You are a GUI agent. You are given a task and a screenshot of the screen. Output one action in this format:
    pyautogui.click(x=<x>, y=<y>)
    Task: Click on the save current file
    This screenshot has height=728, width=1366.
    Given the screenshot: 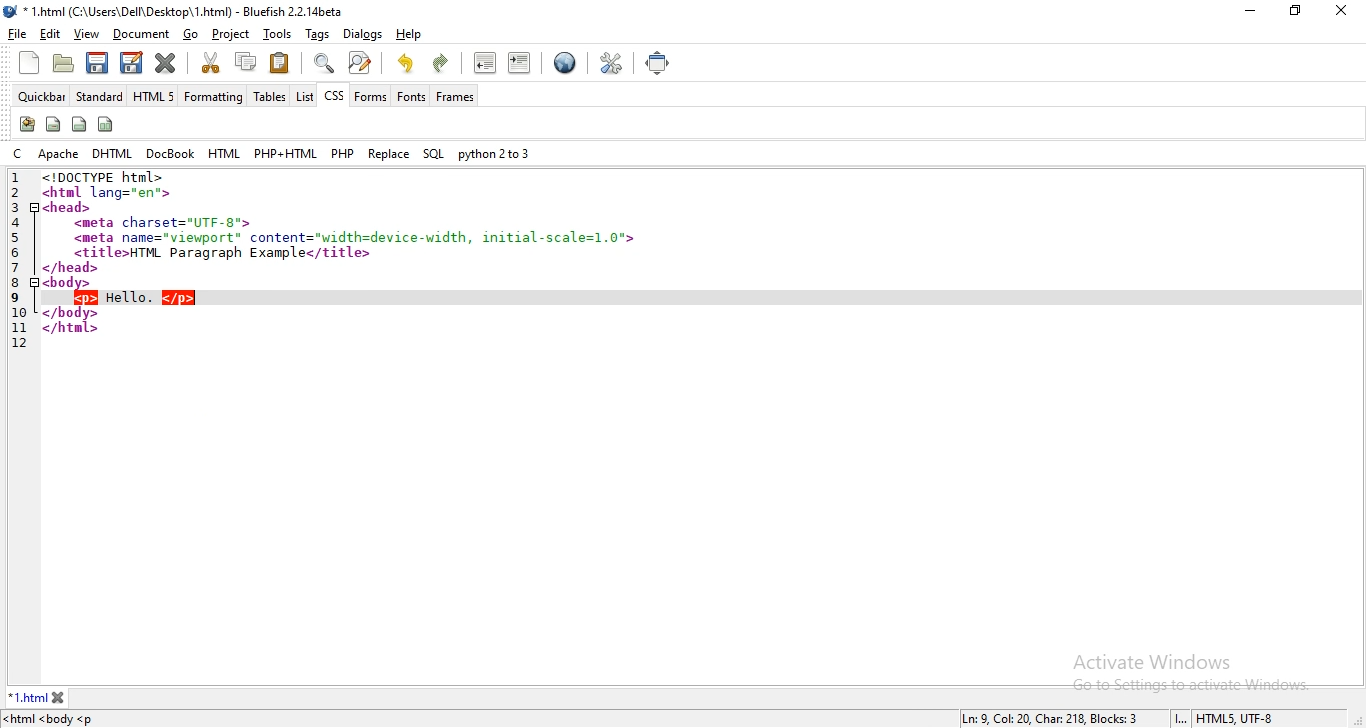 What is the action you would take?
    pyautogui.click(x=97, y=61)
    